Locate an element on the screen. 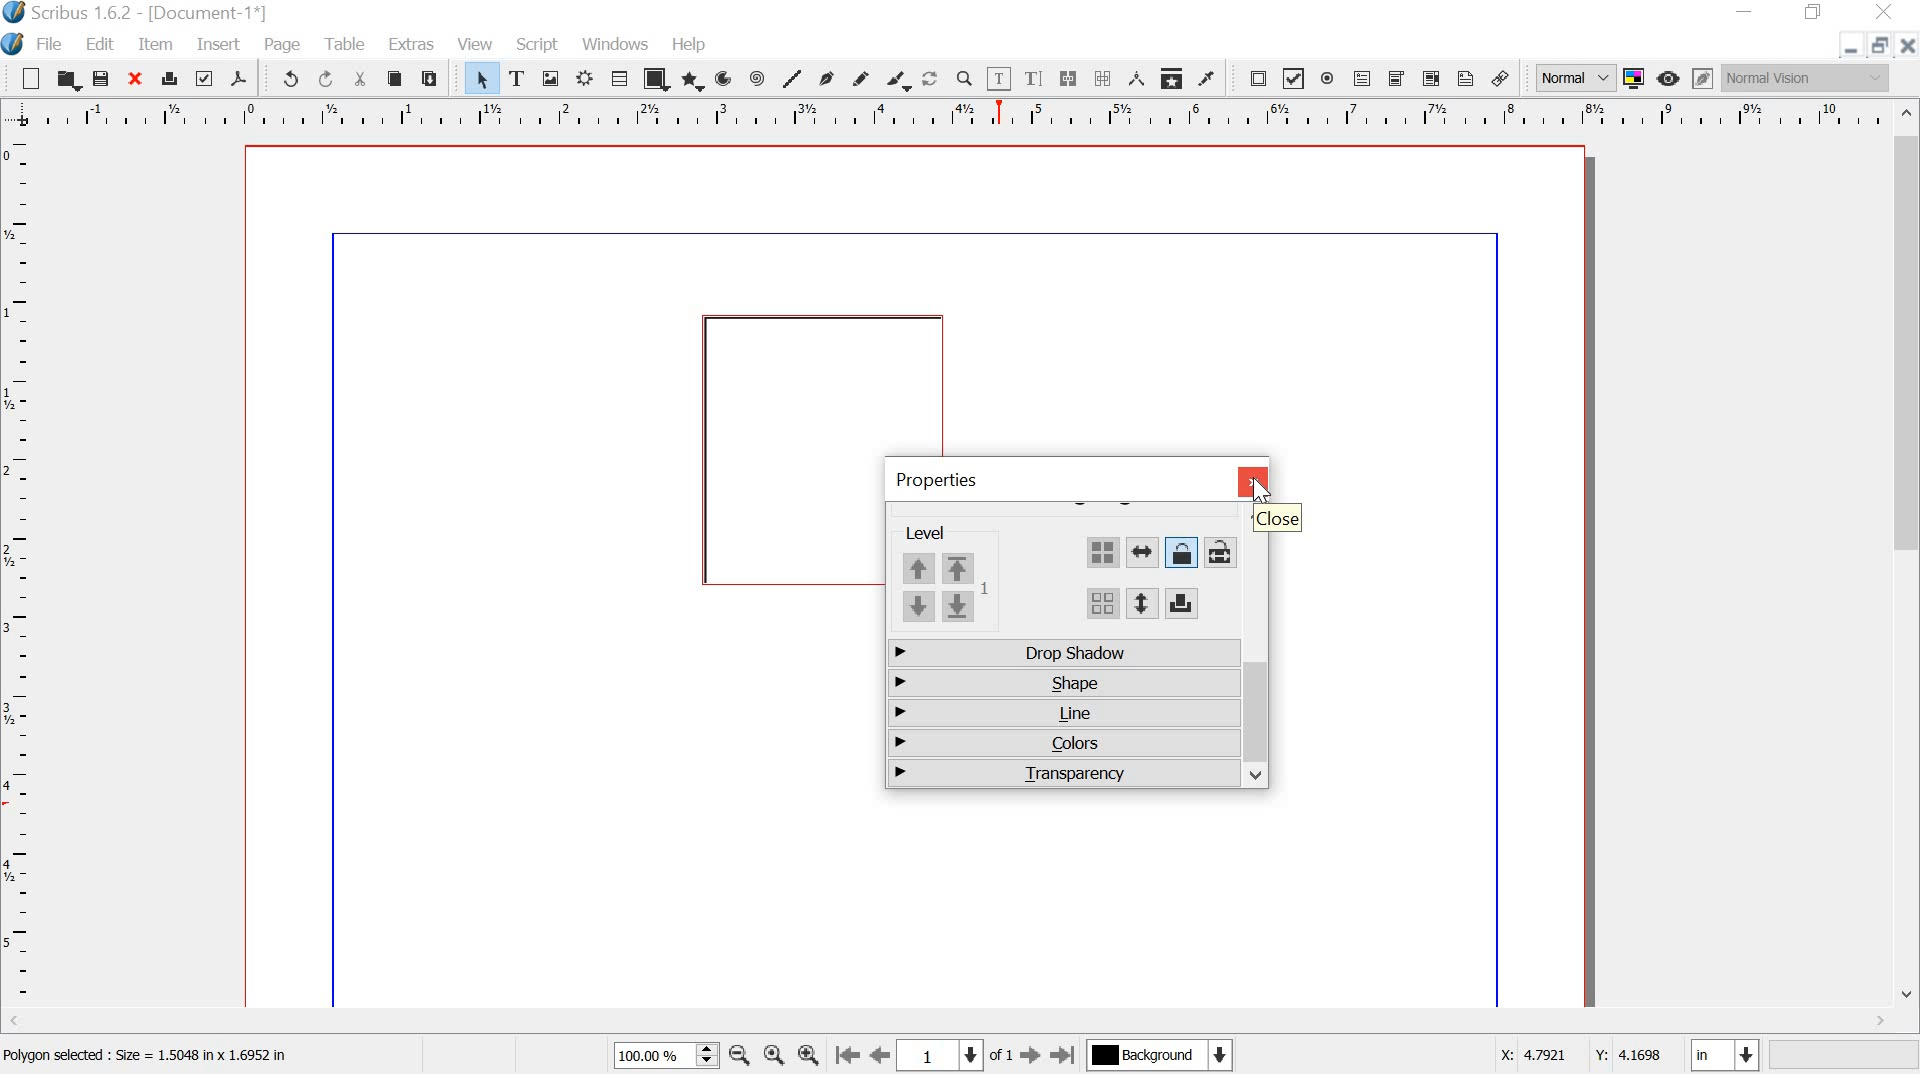 The image size is (1920, 1074). pdf text field is located at coordinates (1364, 78).